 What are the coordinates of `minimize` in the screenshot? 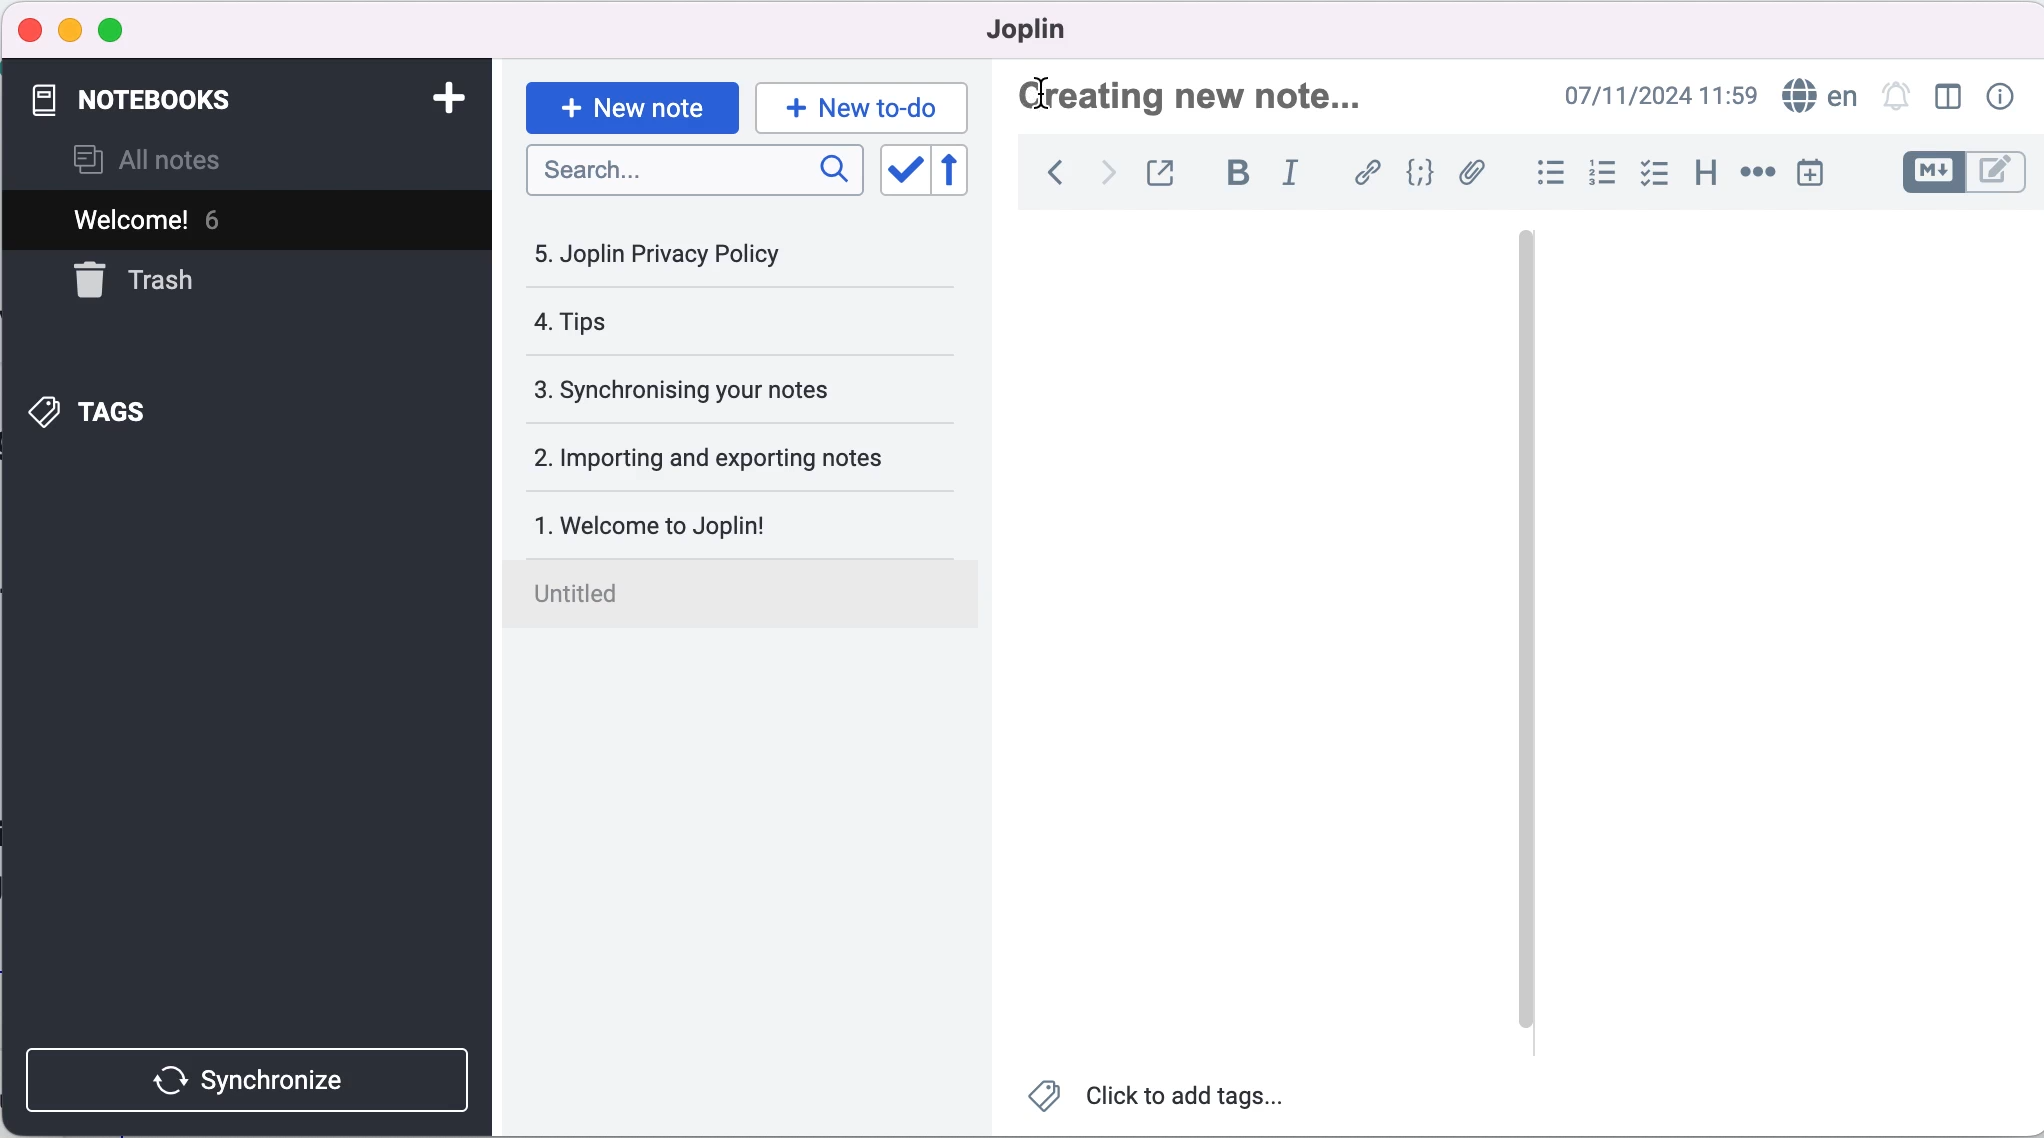 It's located at (70, 27).